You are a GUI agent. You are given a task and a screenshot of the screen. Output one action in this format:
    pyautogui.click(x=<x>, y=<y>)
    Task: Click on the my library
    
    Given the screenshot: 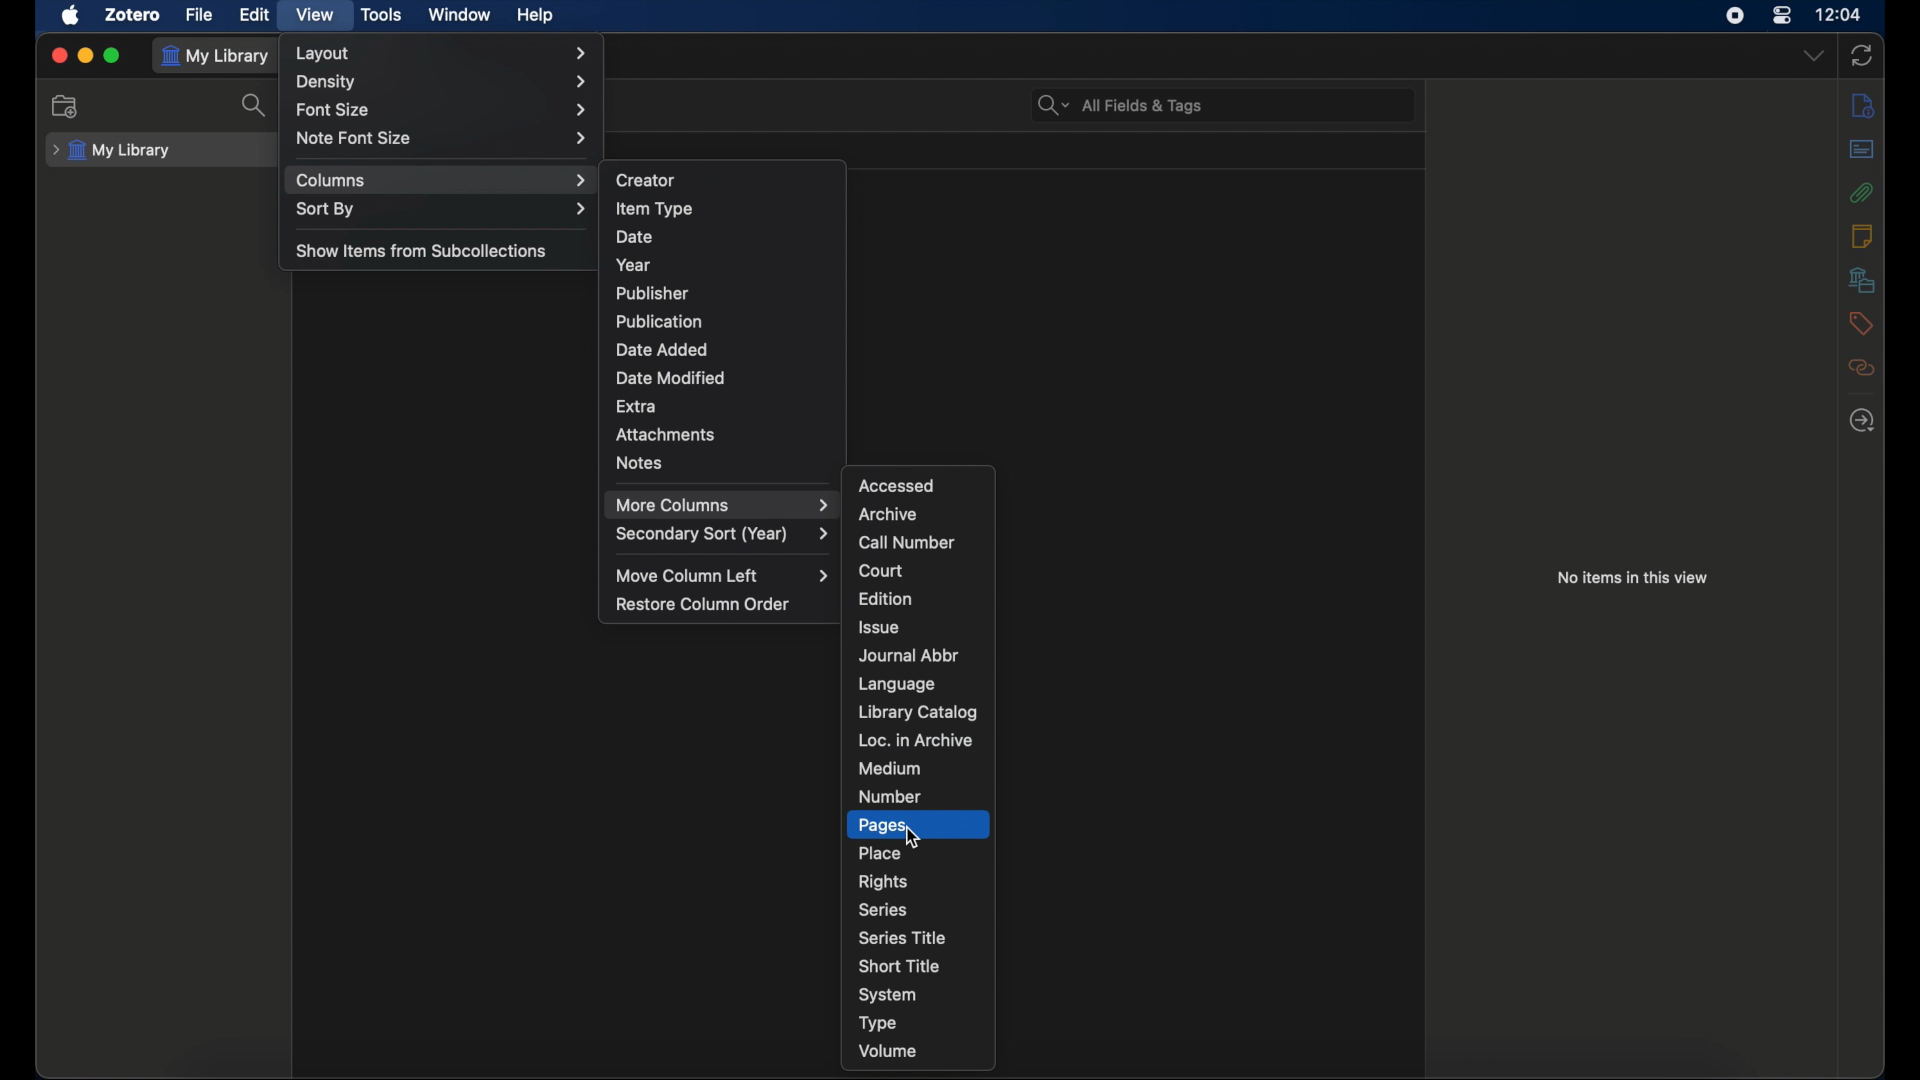 What is the action you would take?
    pyautogui.click(x=110, y=151)
    